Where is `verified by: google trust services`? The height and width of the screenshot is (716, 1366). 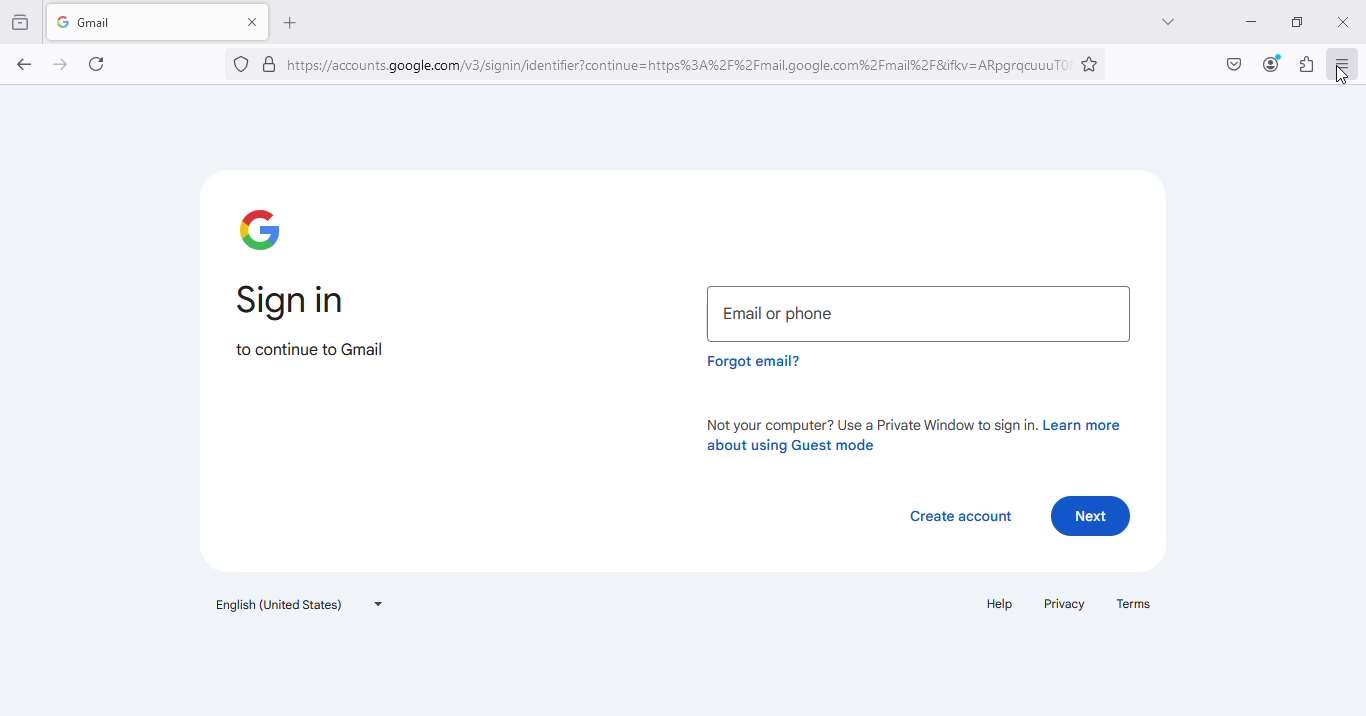 verified by: google trust services is located at coordinates (270, 65).